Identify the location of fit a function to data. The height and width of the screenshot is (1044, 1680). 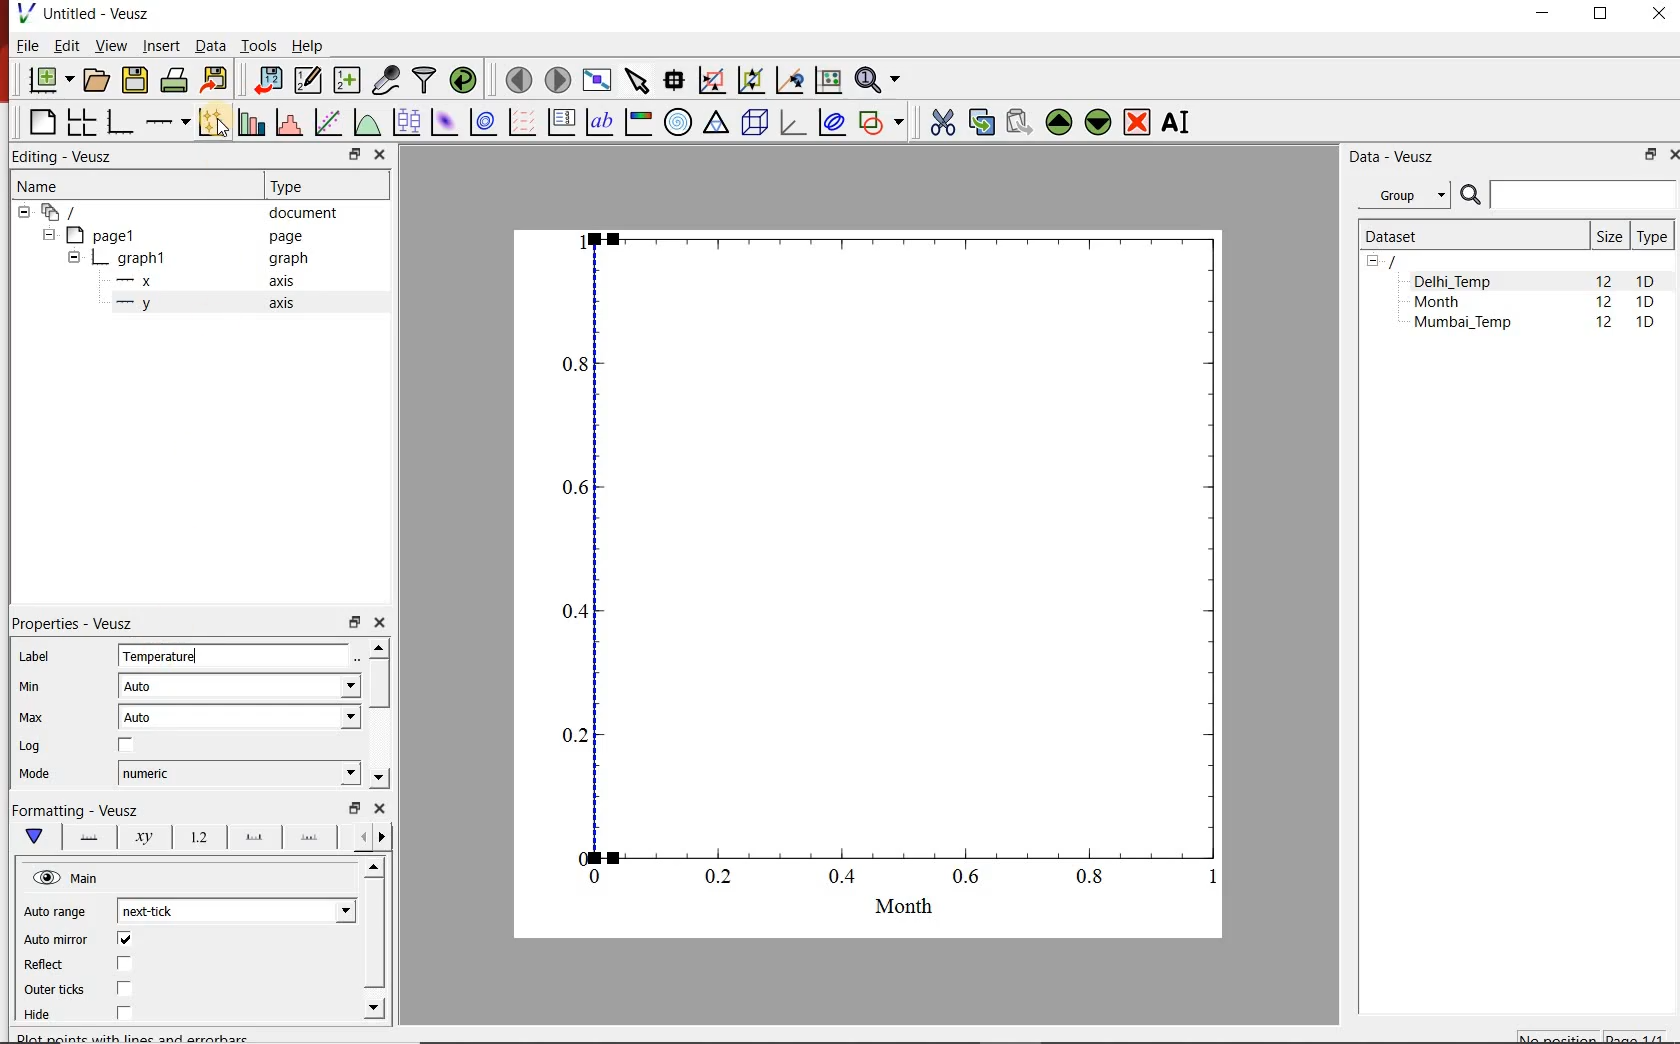
(327, 122).